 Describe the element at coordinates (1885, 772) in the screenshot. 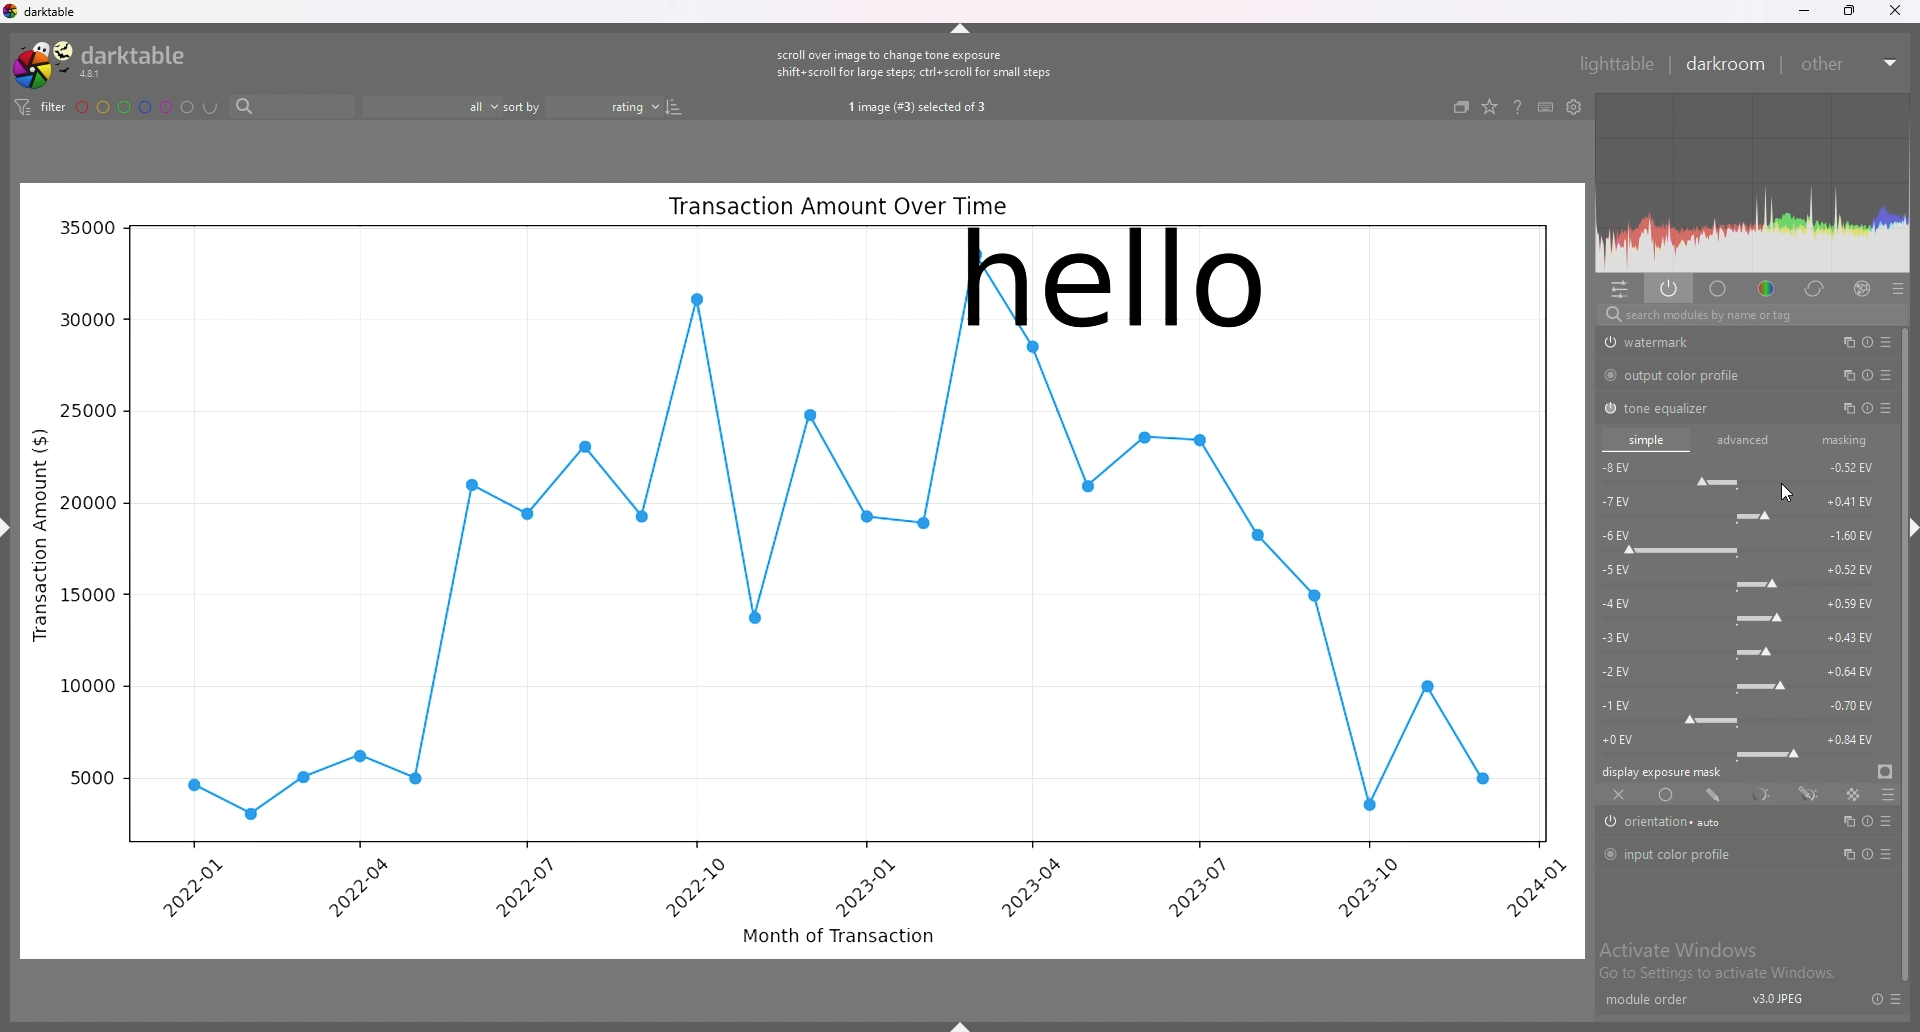

I see `display exposure mask` at that location.